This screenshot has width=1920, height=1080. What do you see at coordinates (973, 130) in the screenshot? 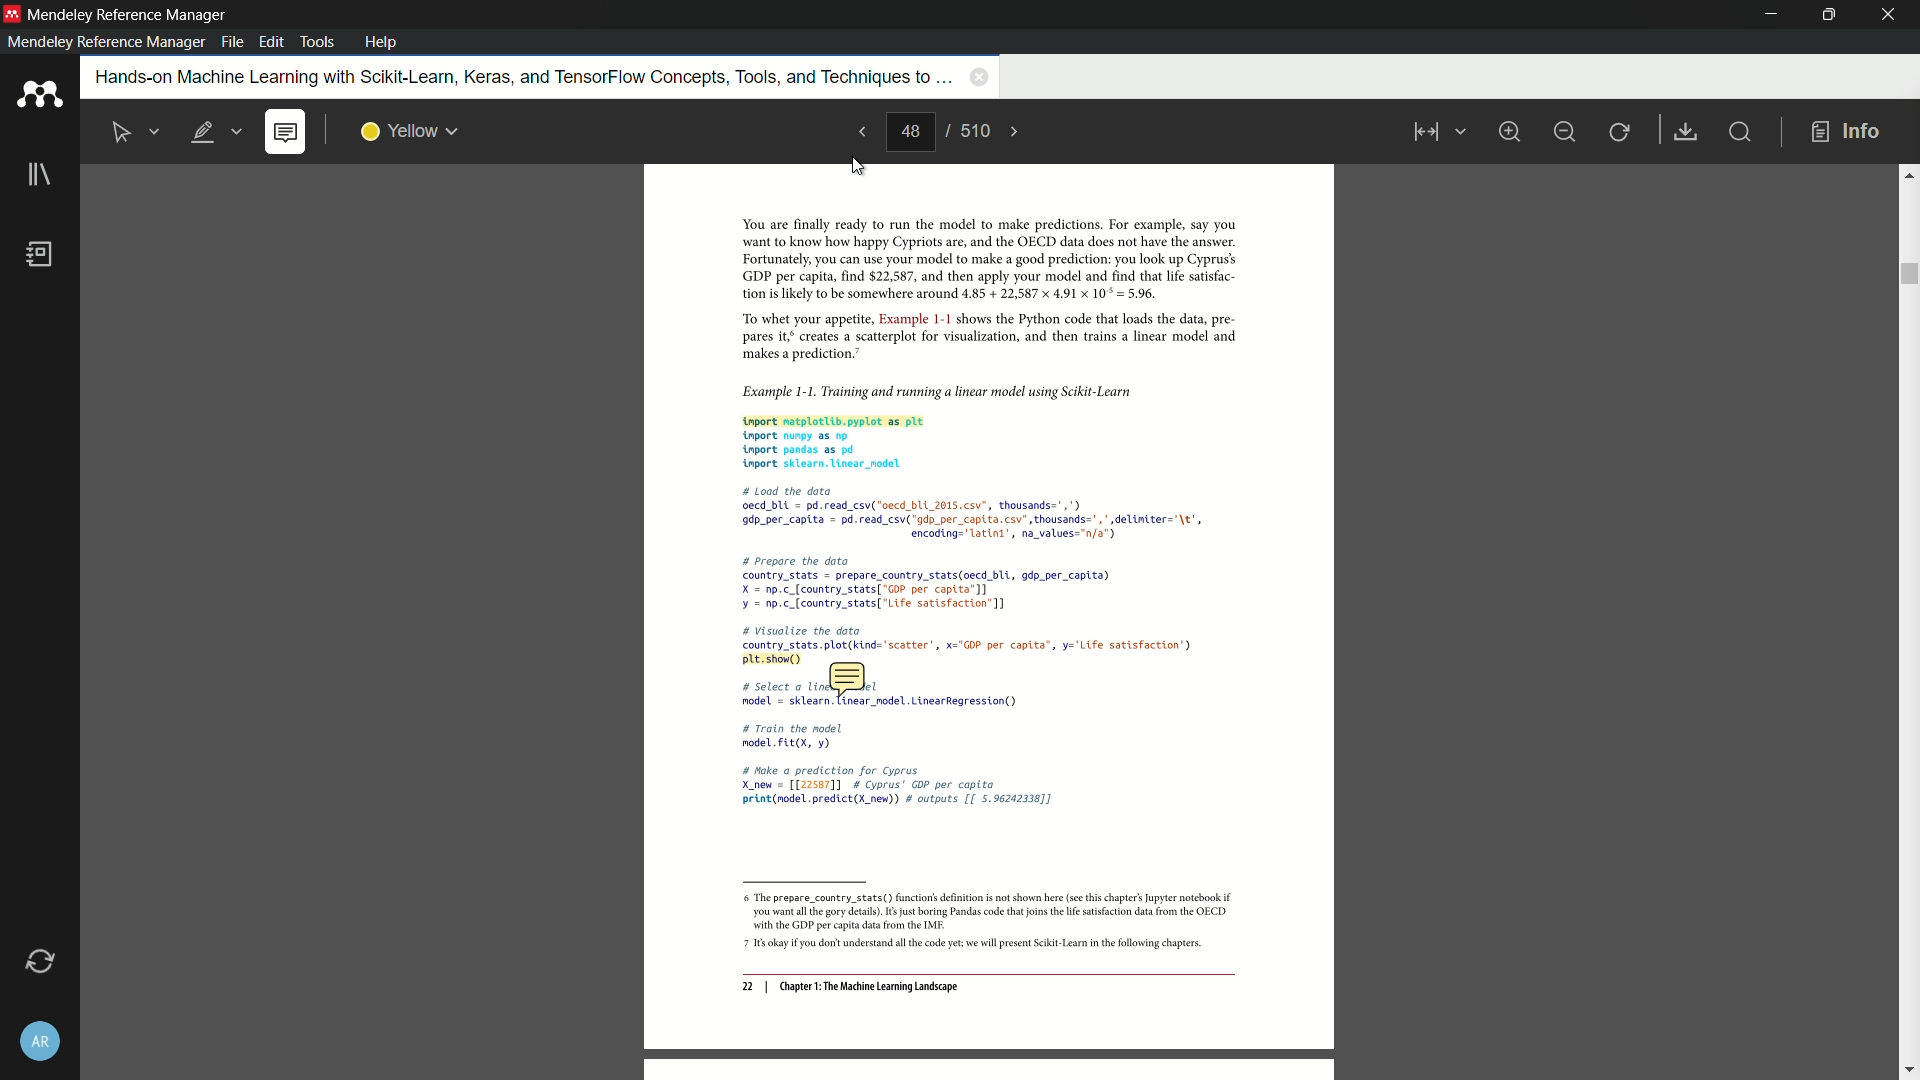
I see `total page` at bounding box center [973, 130].